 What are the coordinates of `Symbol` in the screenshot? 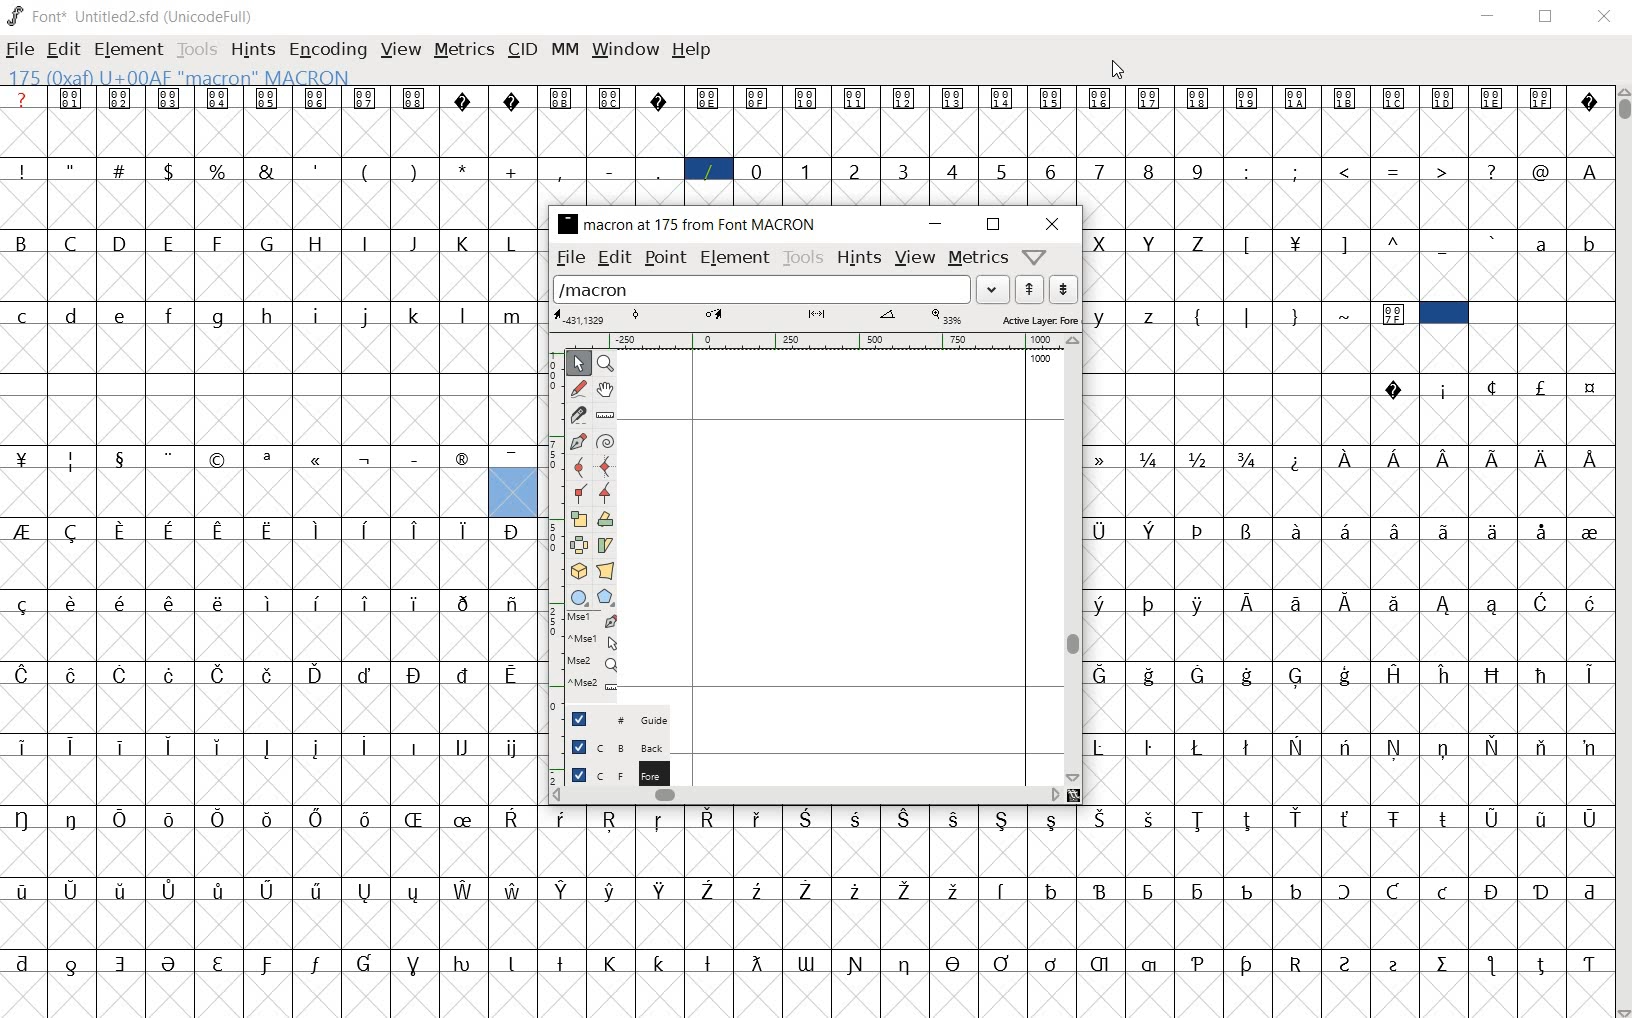 It's located at (1199, 959).